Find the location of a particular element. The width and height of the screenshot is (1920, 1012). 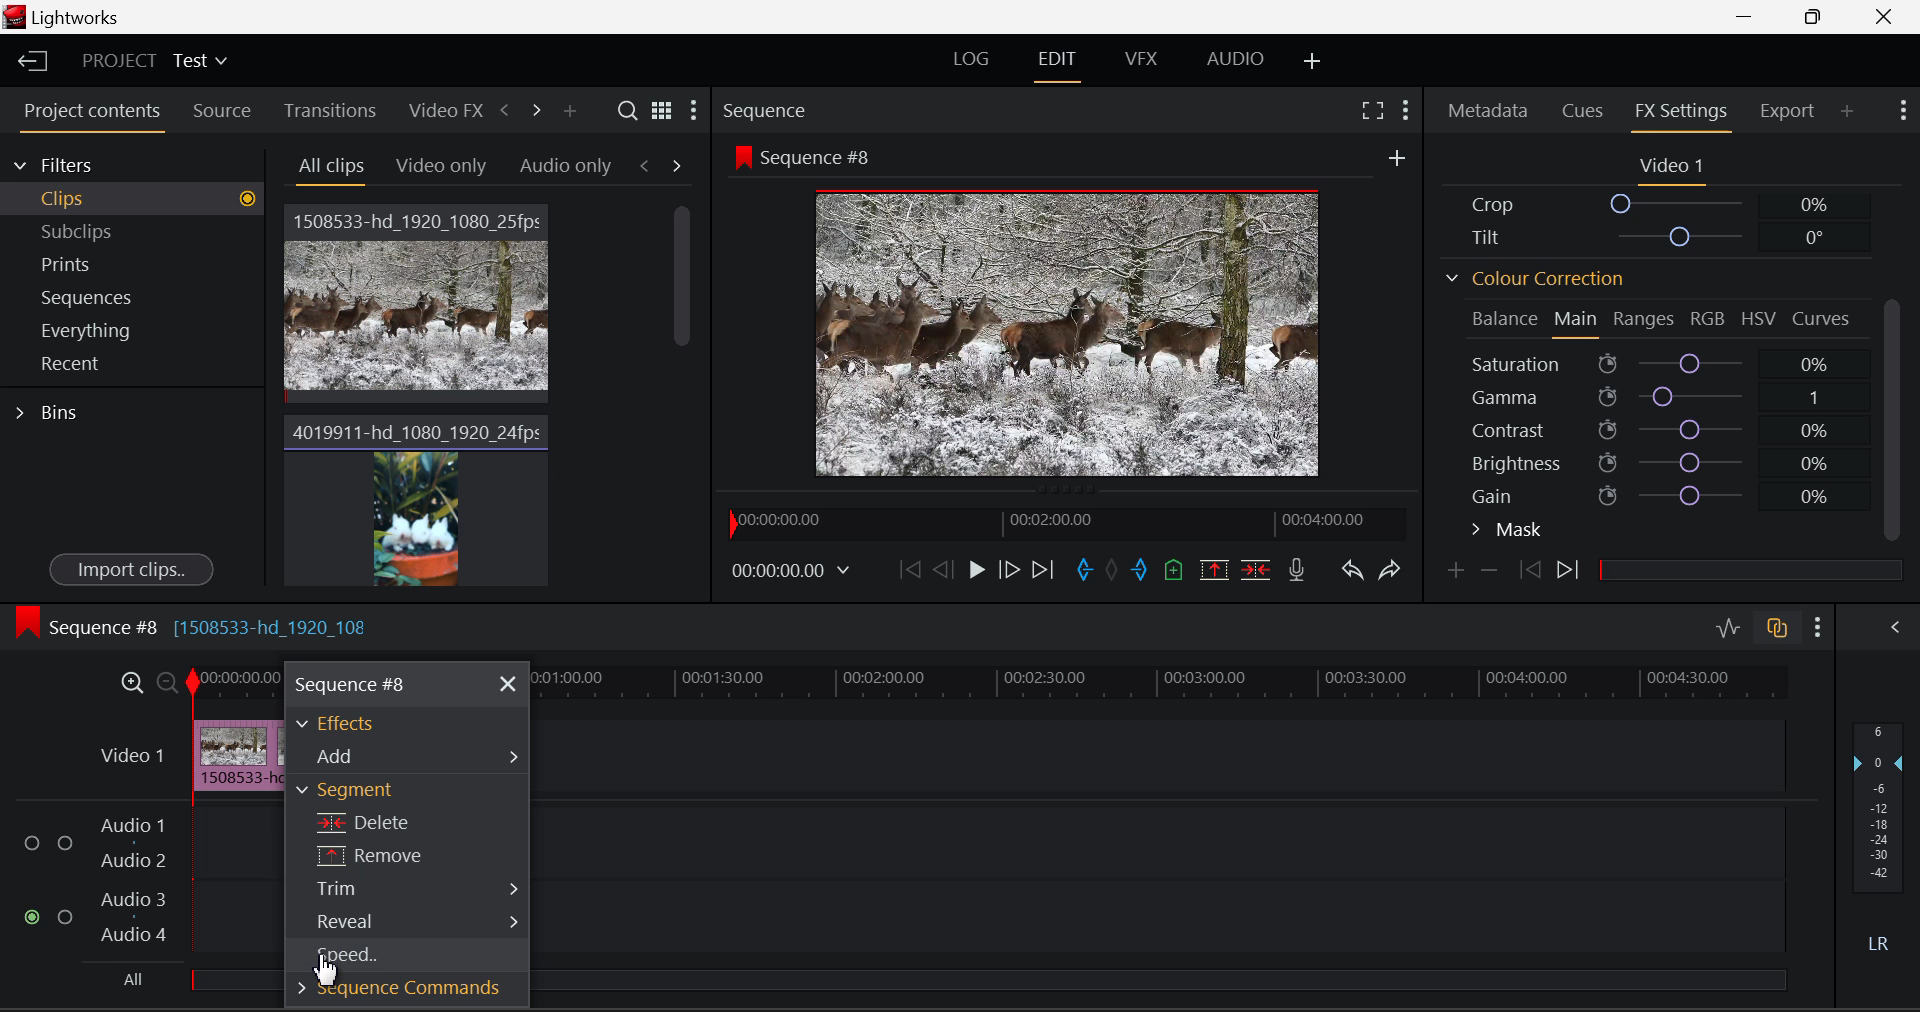

Cursor is located at coordinates (325, 973).